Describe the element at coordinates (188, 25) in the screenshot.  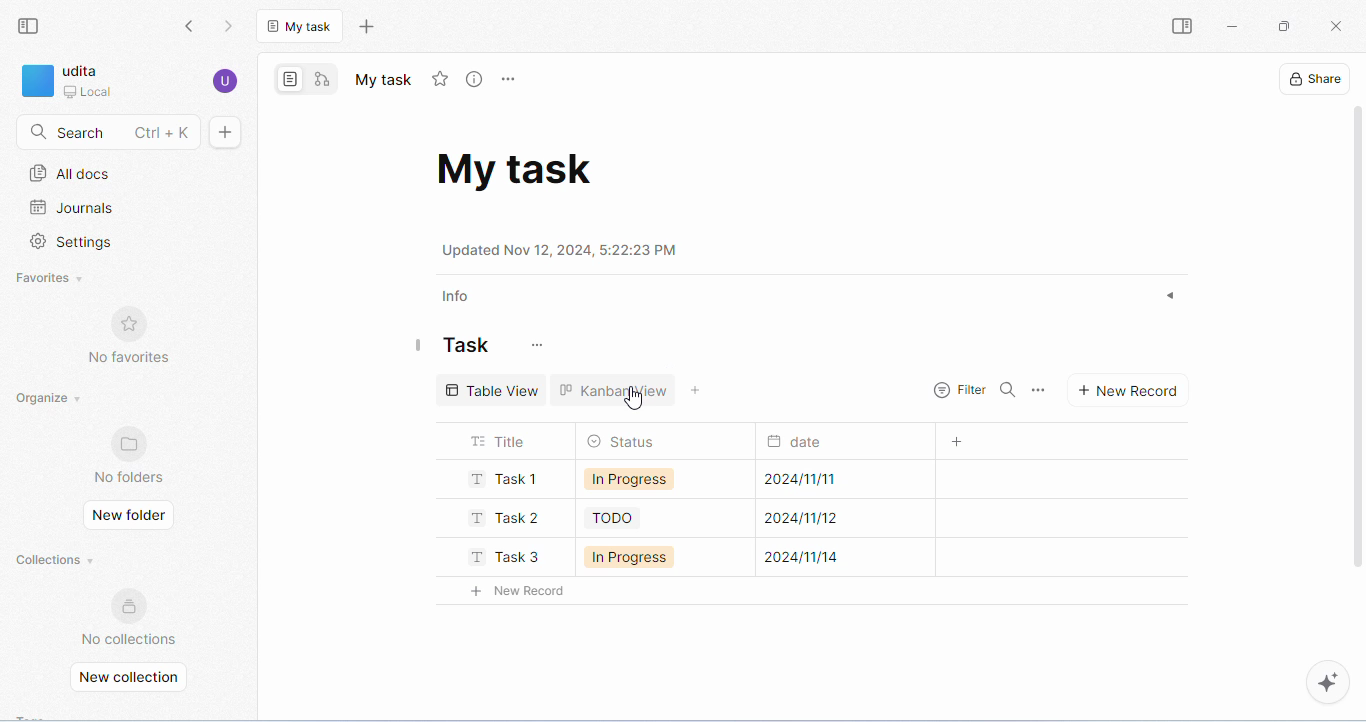
I see `go back` at that location.